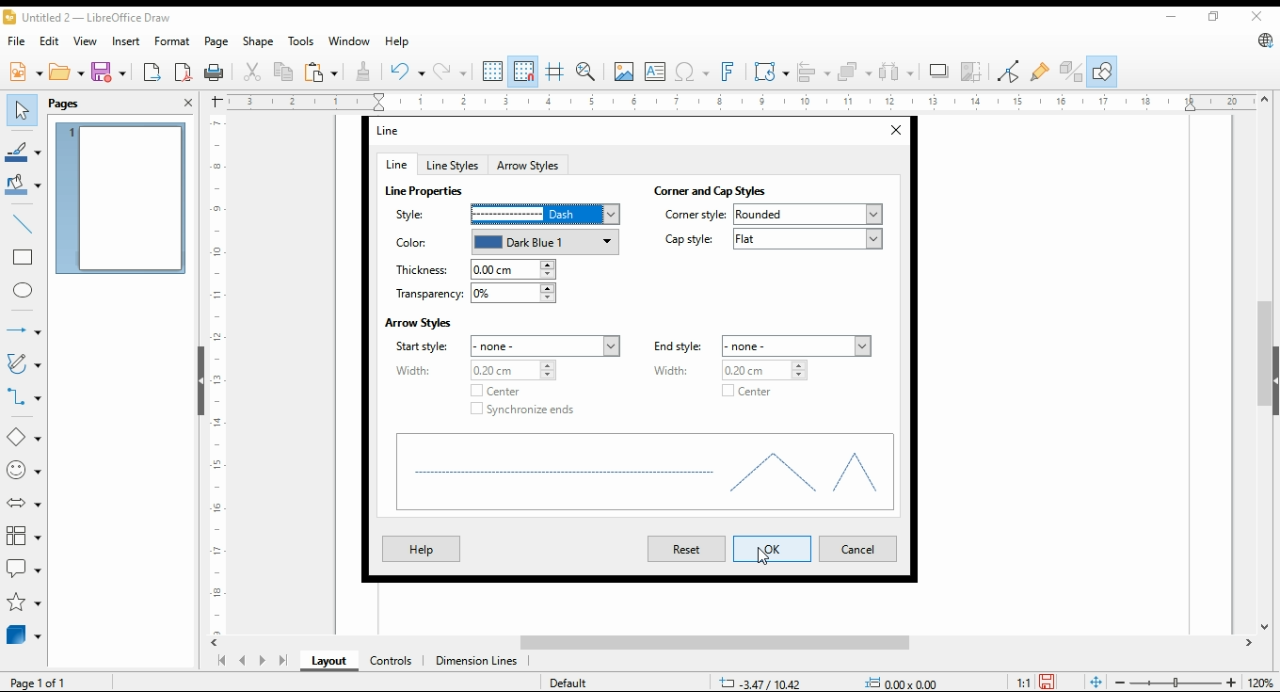 The image size is (1280, 692). What do you see at coordinates (474, 294) in the screenshot?
I see `transperency` at bounding box center [474, 294].